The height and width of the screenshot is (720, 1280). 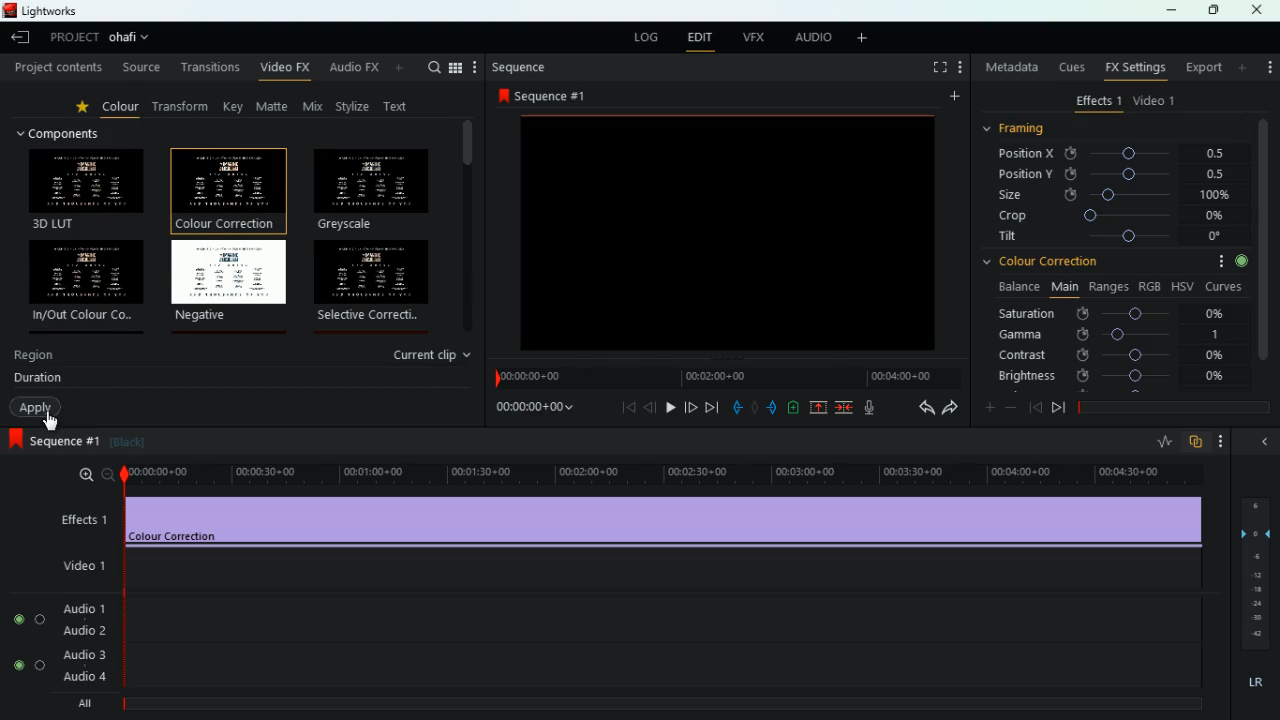 I want to click on layers, so click(x=1254, y=575).